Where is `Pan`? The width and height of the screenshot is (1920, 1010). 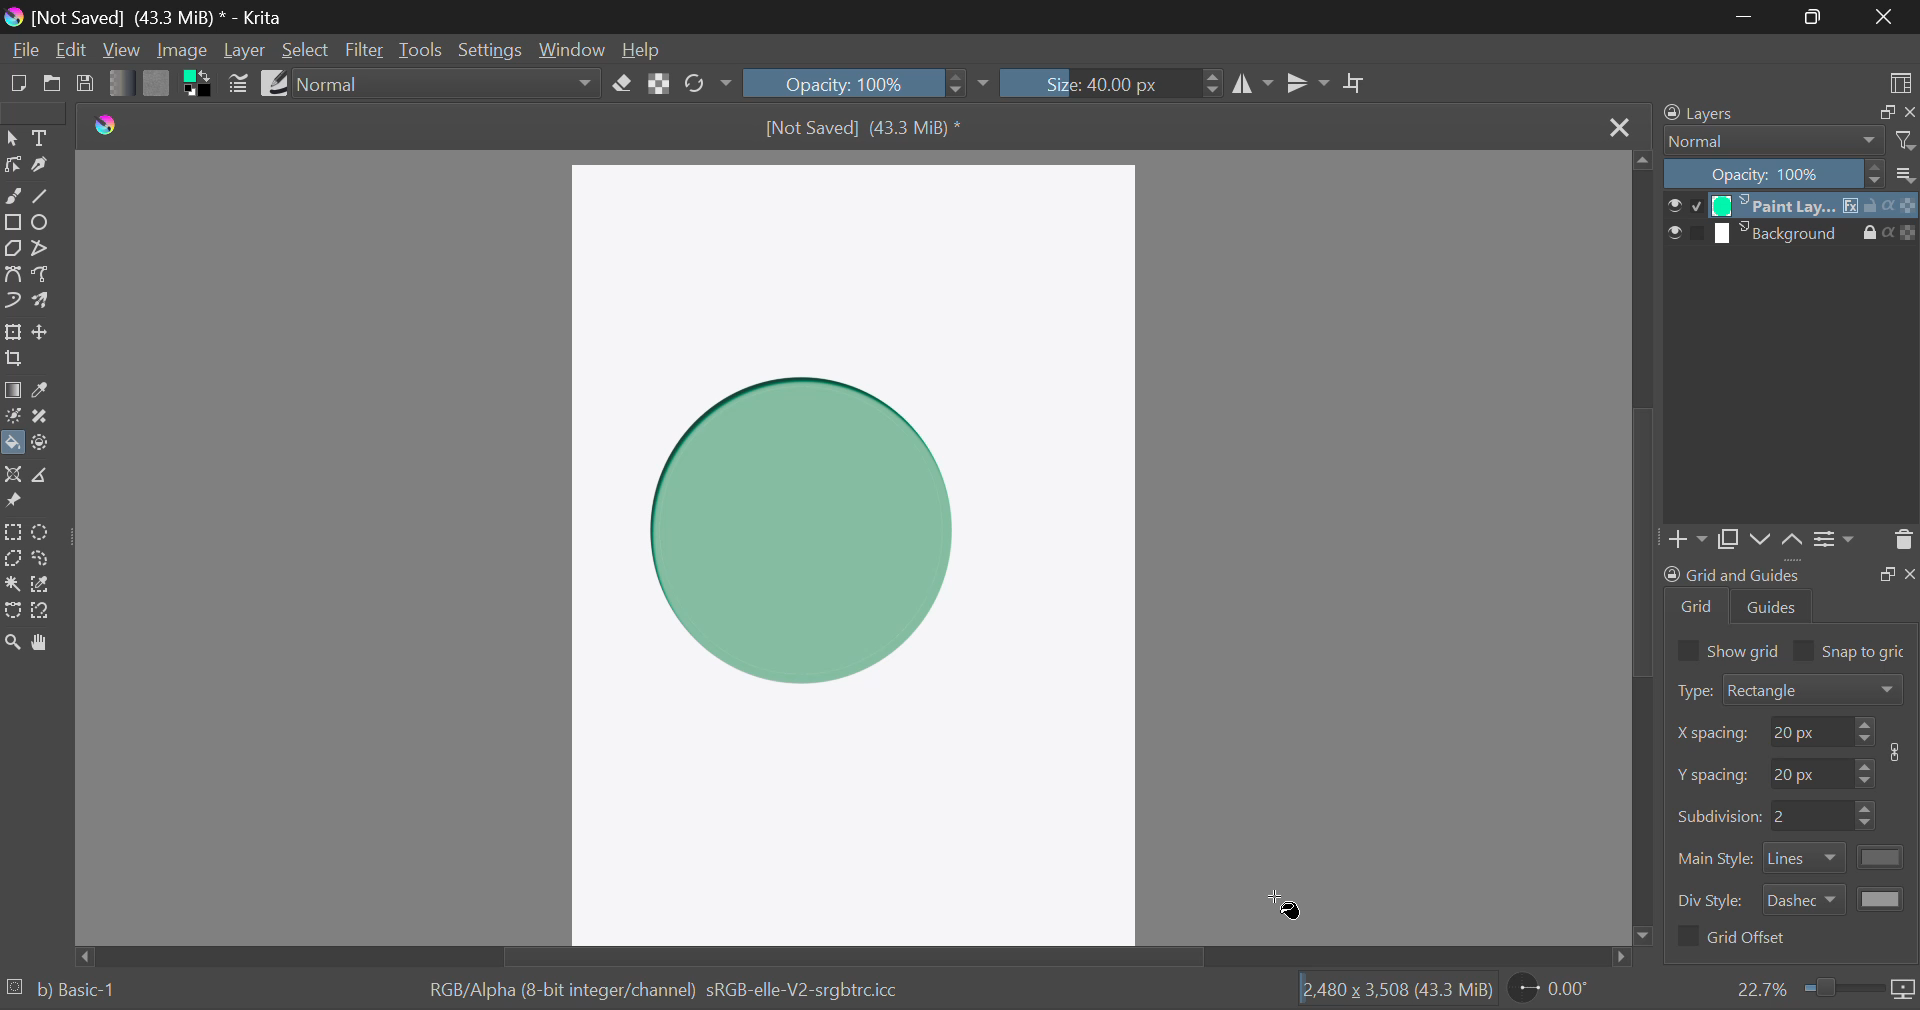
Pan is located at coordinates (42, 643).